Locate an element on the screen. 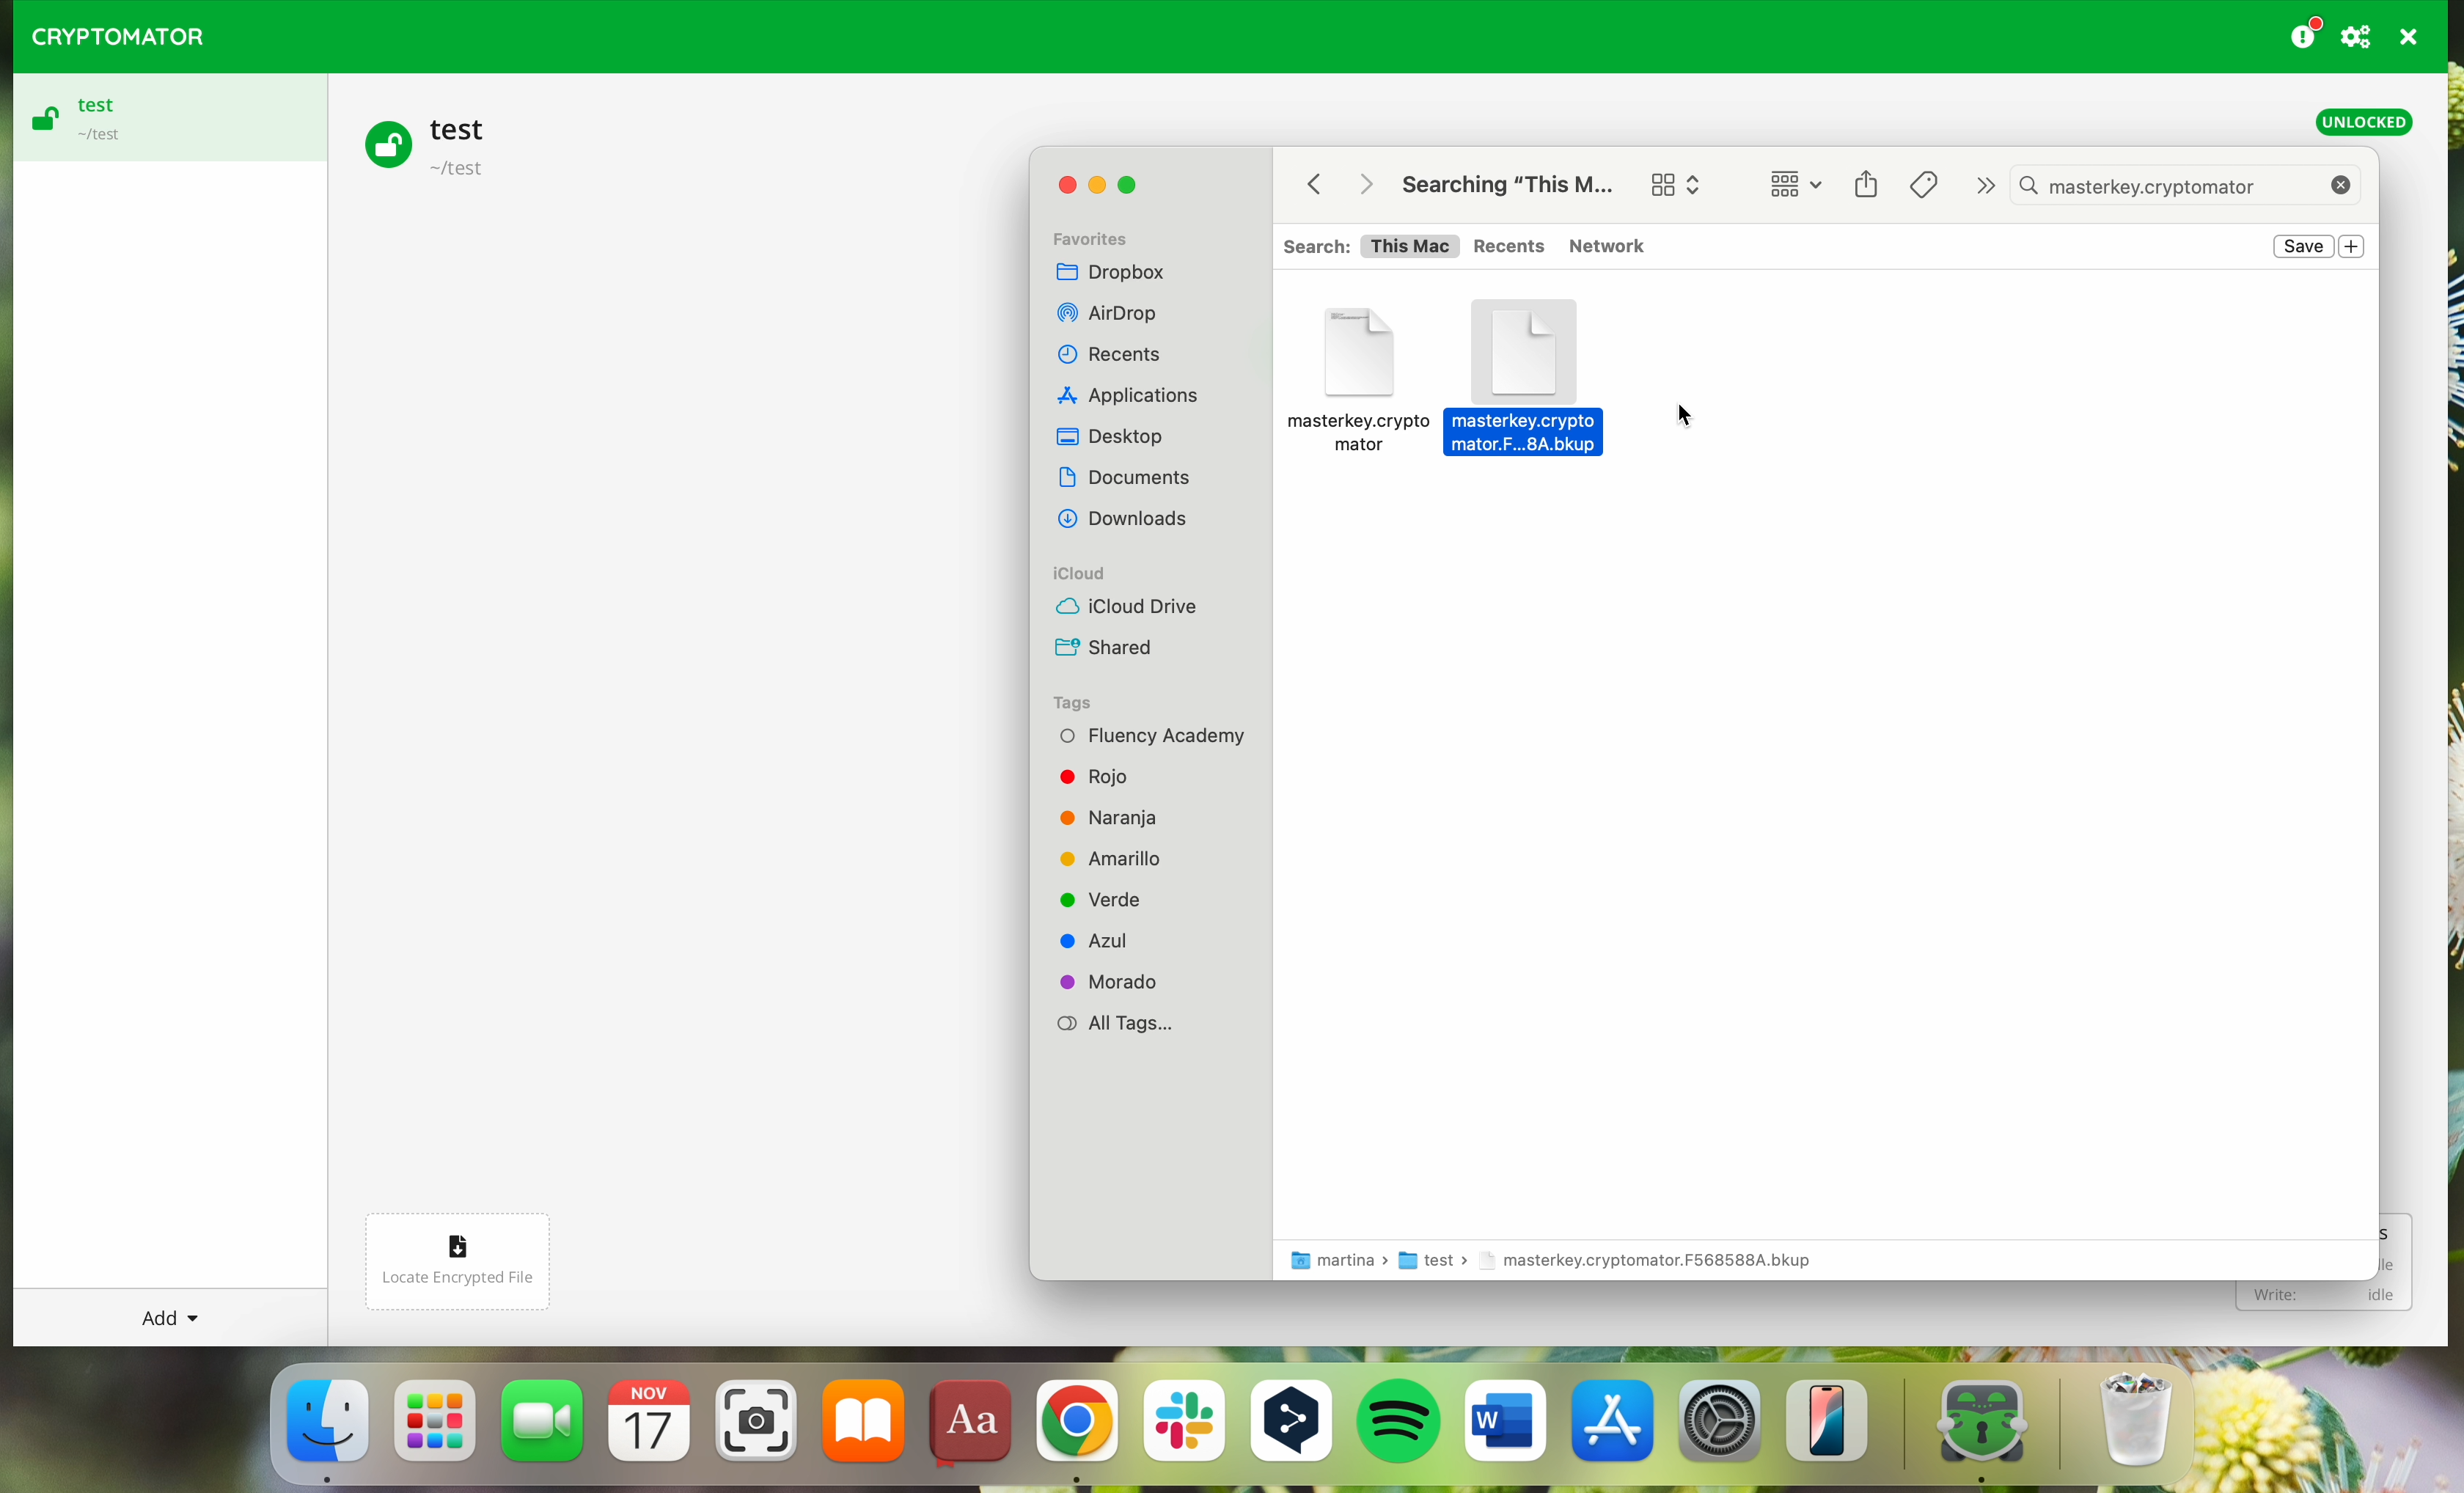  cryptomator app is located at coordinates (1968, 1427).